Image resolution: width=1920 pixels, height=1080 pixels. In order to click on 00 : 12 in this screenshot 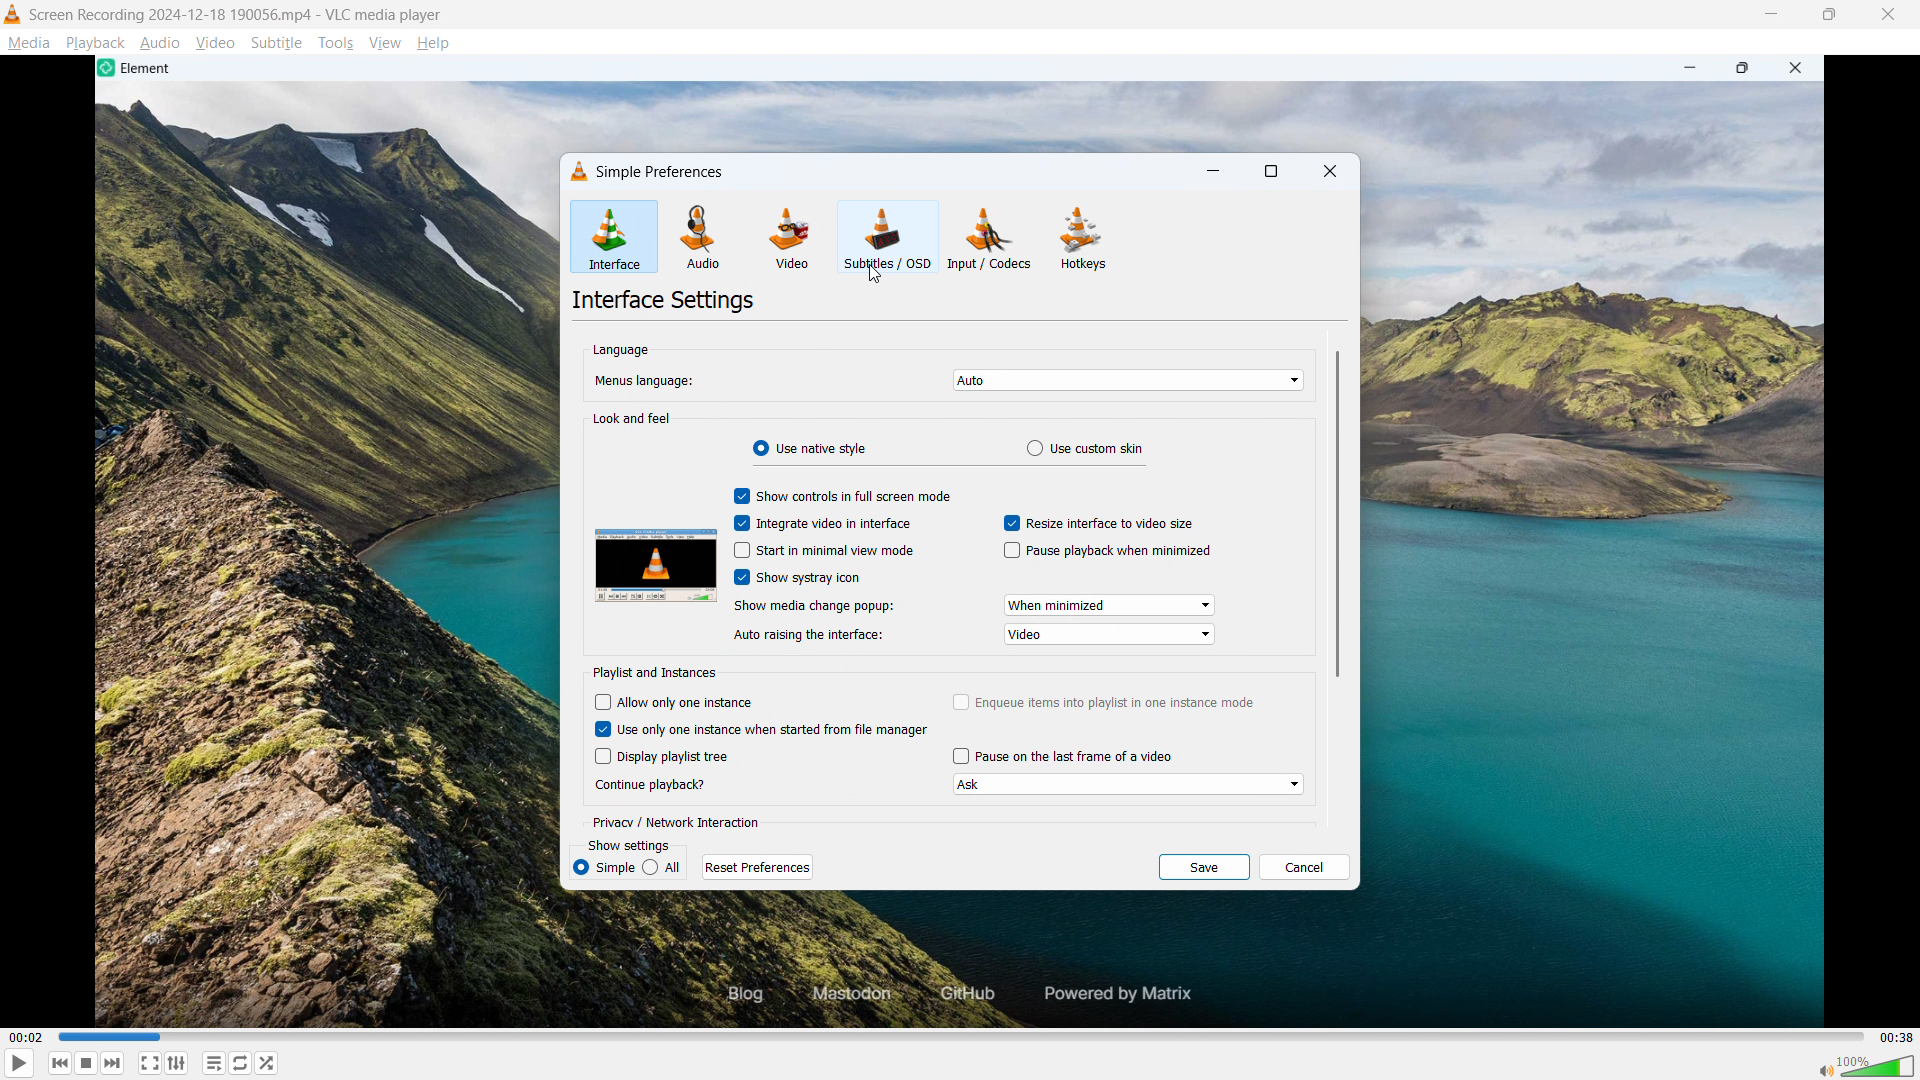, I will do `click(28, 1037)`.